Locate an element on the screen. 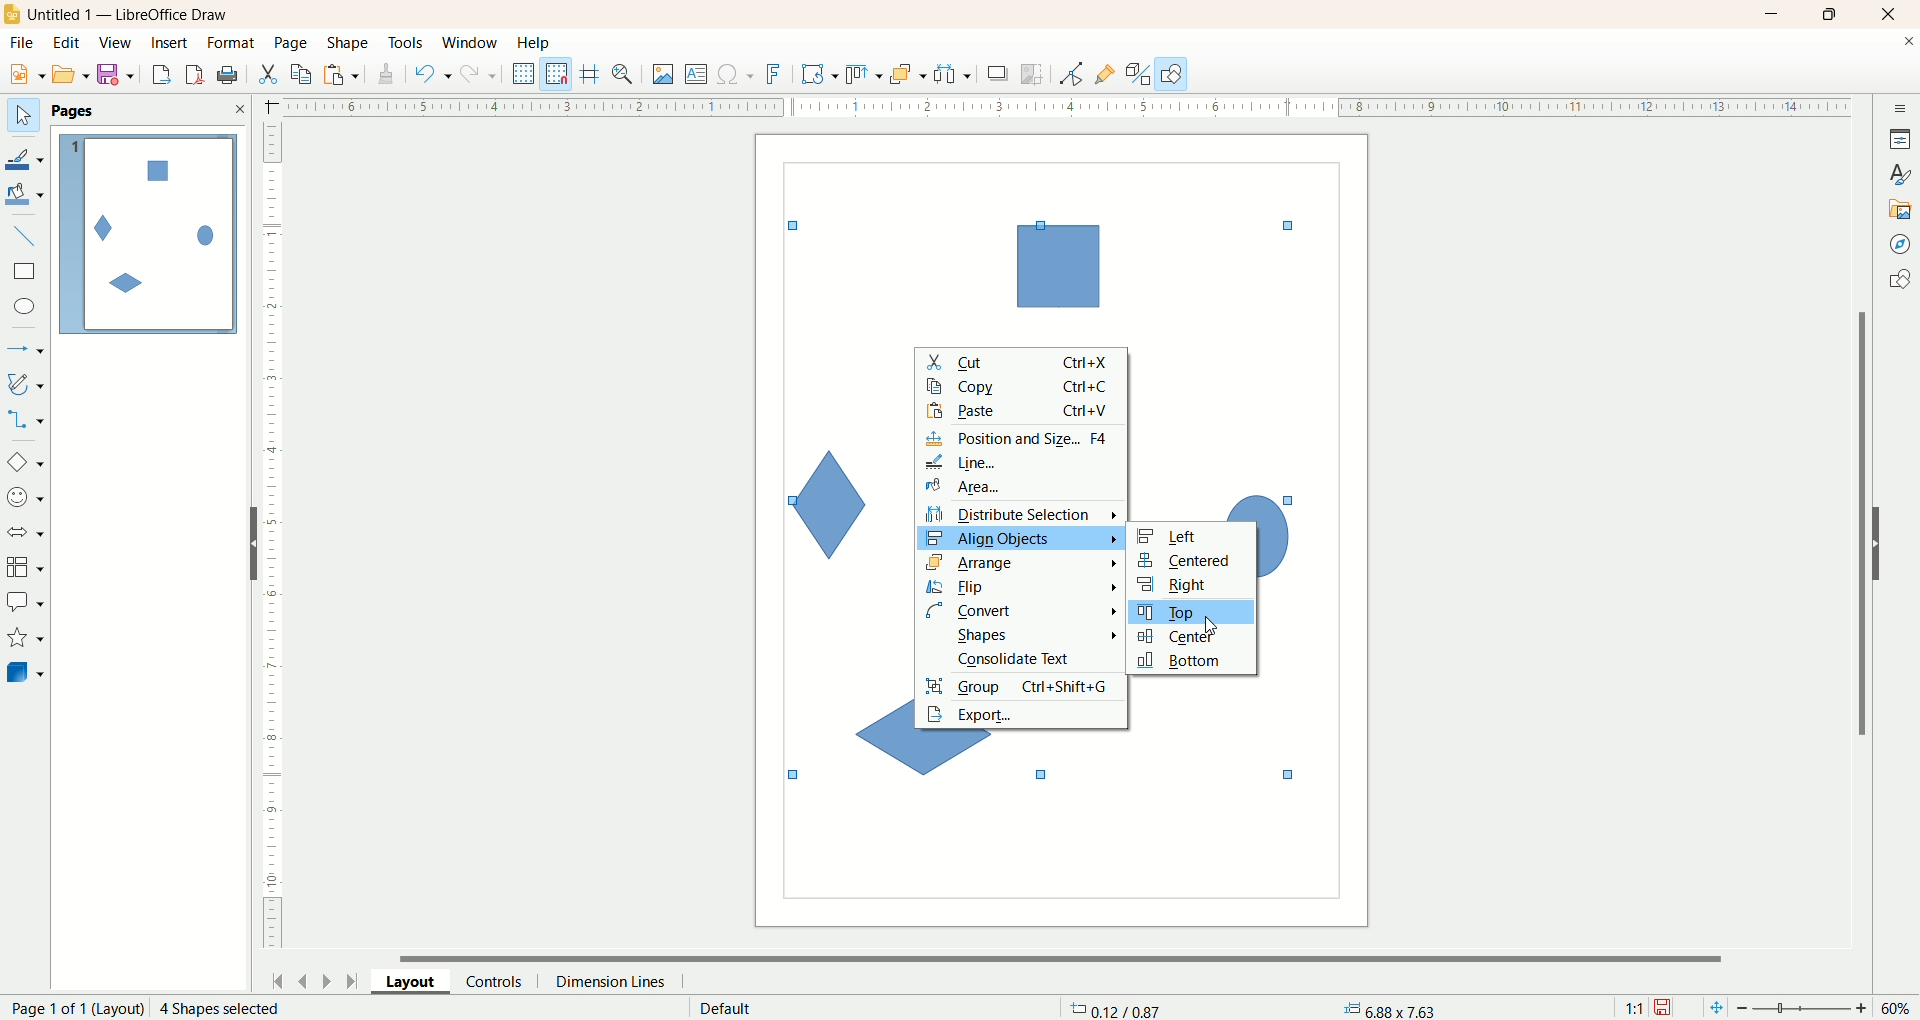 This screenshot has height=1020, width=1920. consolidate is located at coordinates (1022, 657).